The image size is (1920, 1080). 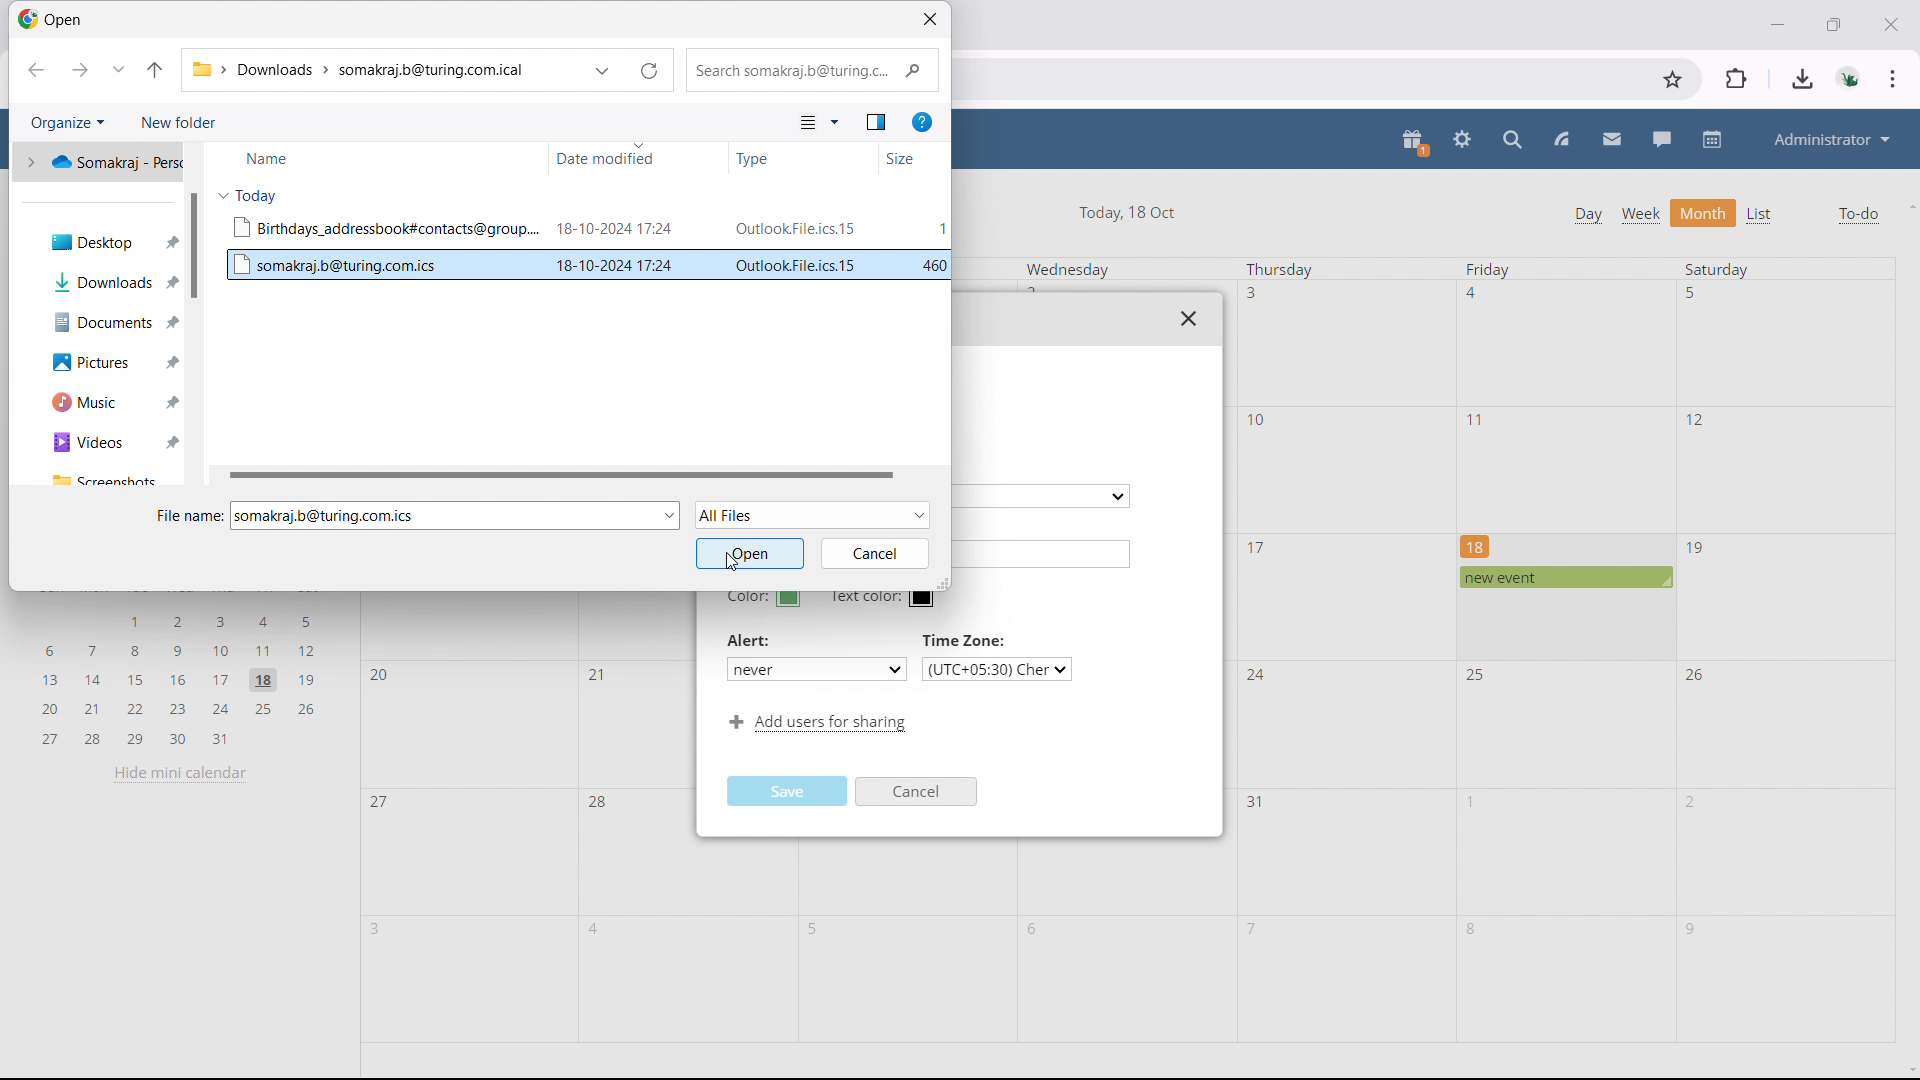 I want to click on vertical scrollbar, so click(x=194, y=246).